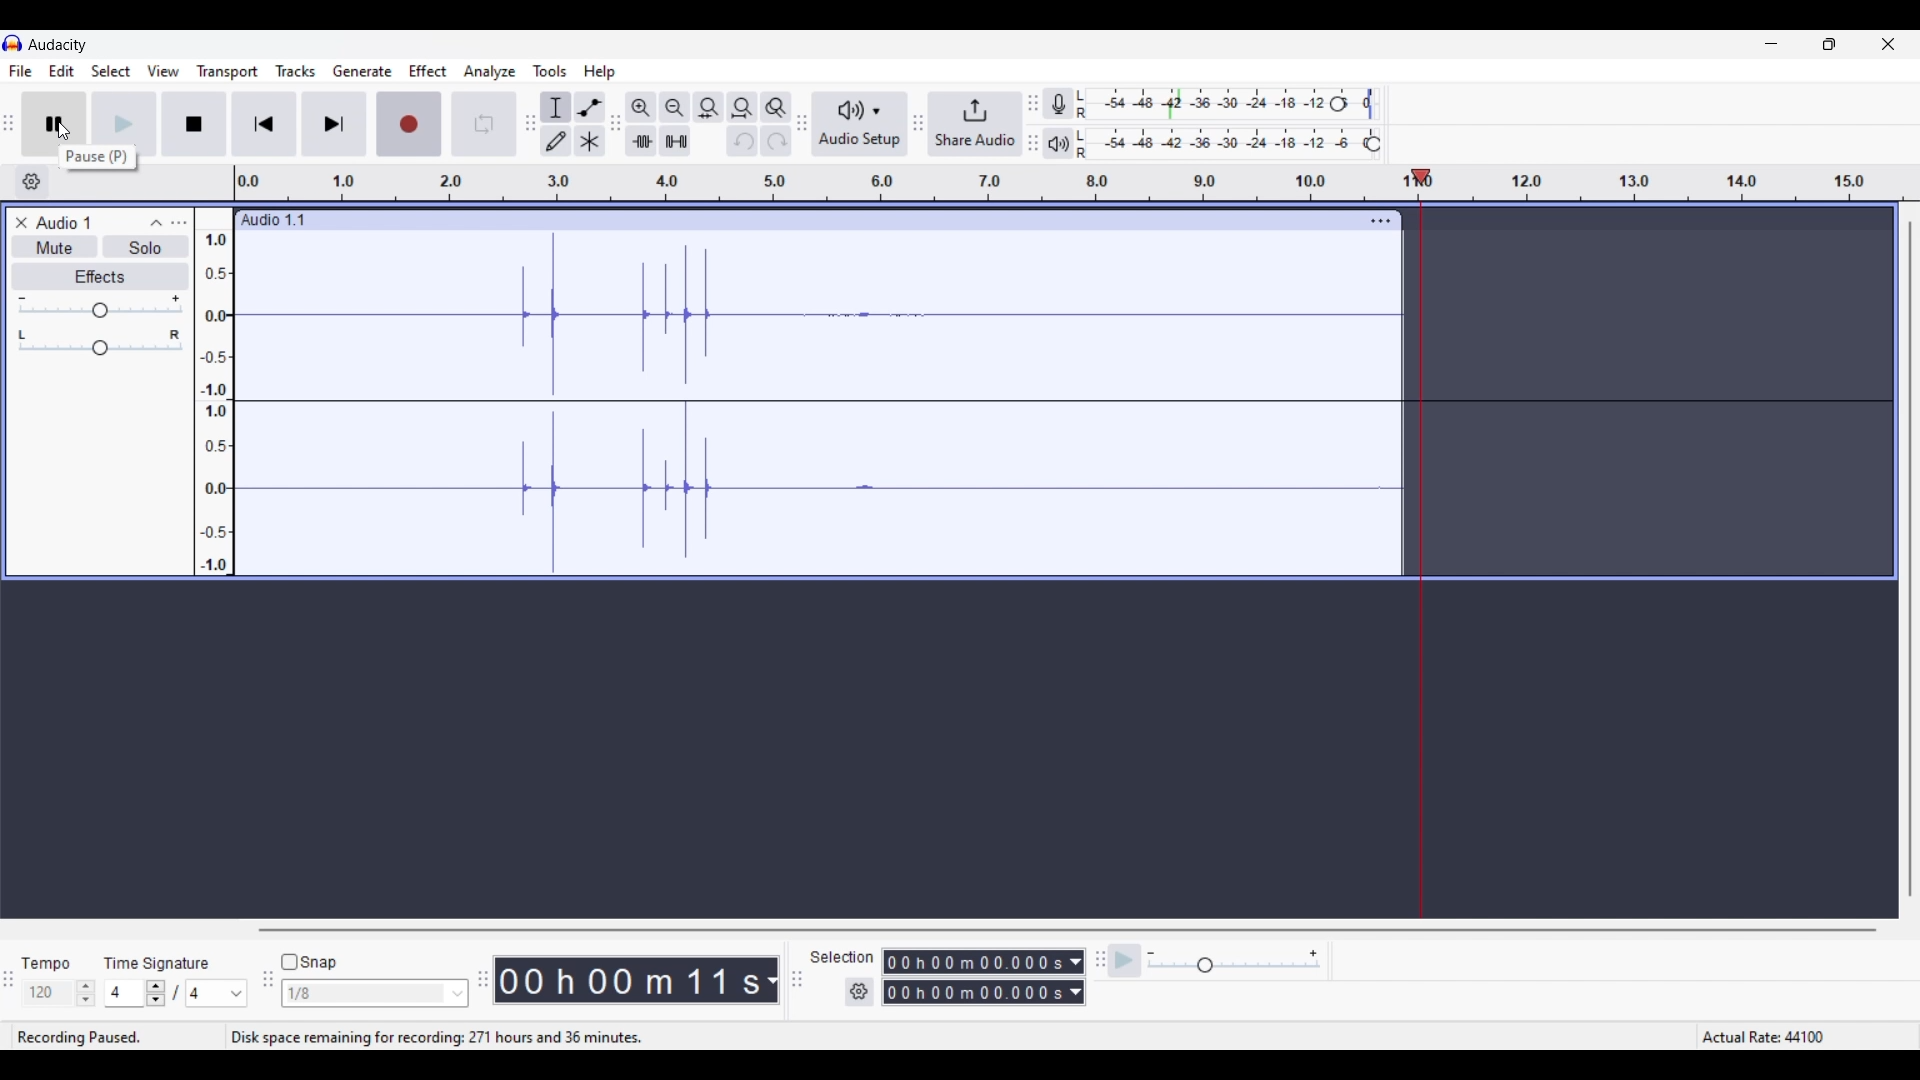 The image size is (1920, 1080). What do you see at coordinates (555, 141) in the screenshot?
I see `Draw tool` at bounding box center [555, 141].